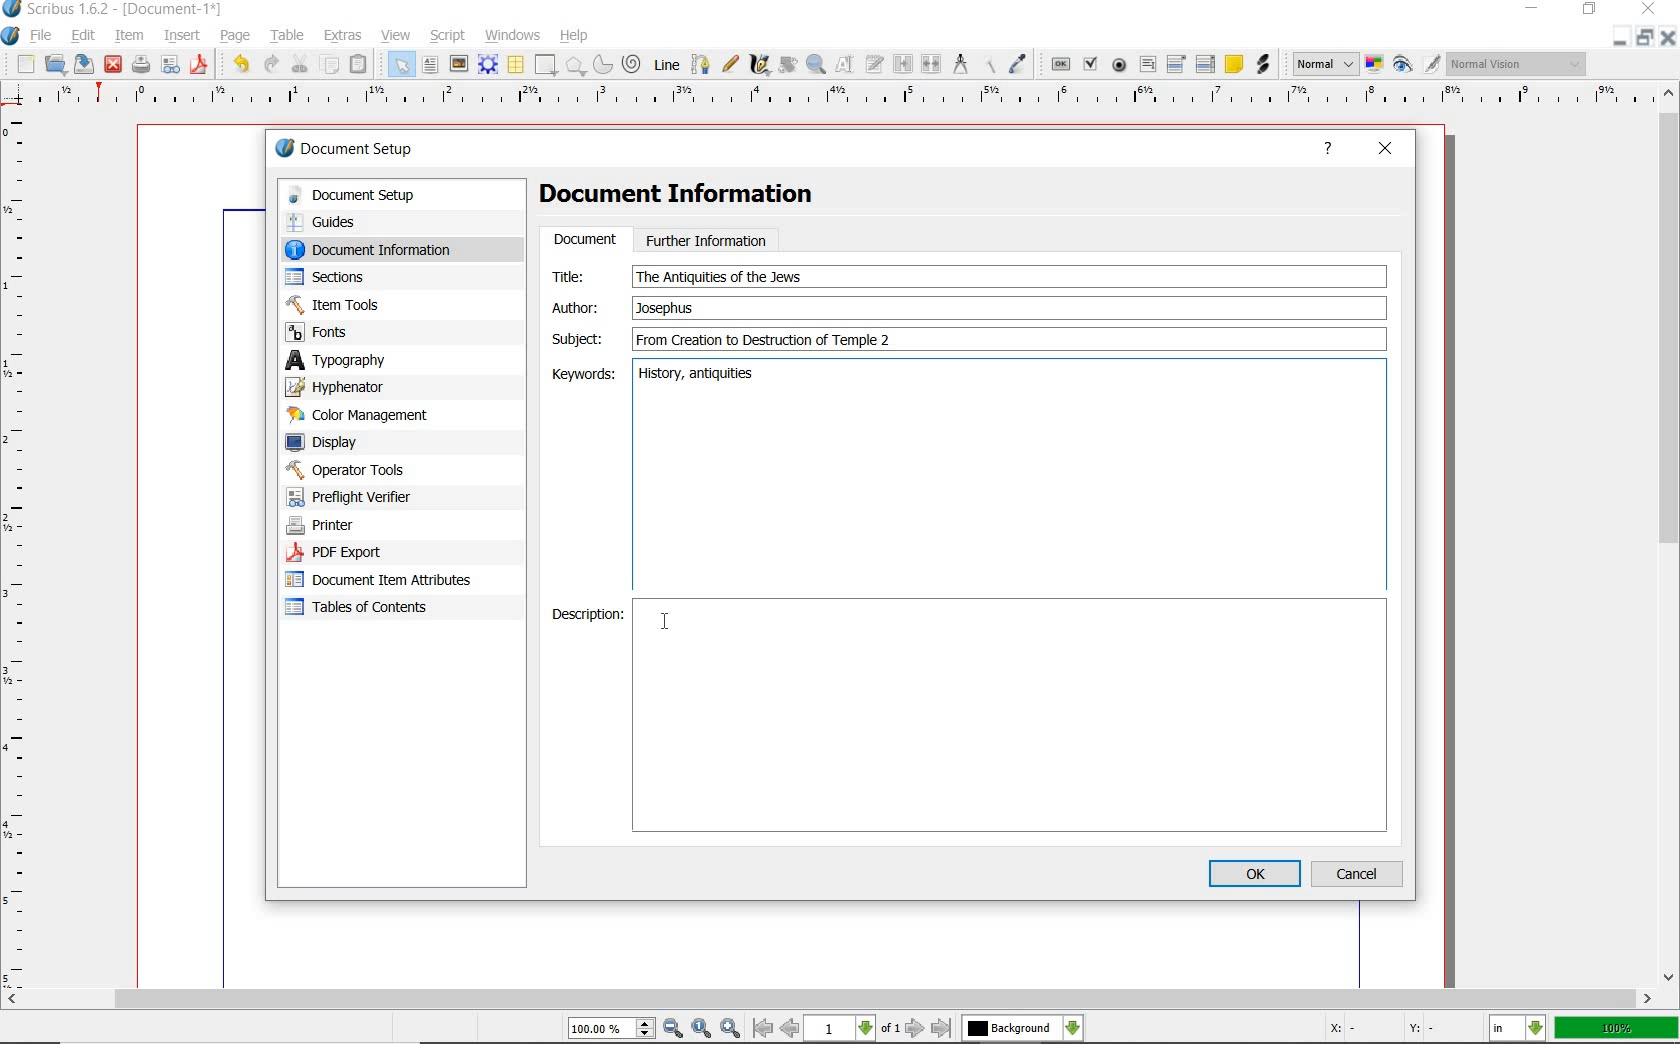 The image size is (1680, 1044). Describe the element at coordinates (546, 64) in the screenshot. I see `shape` at that location.